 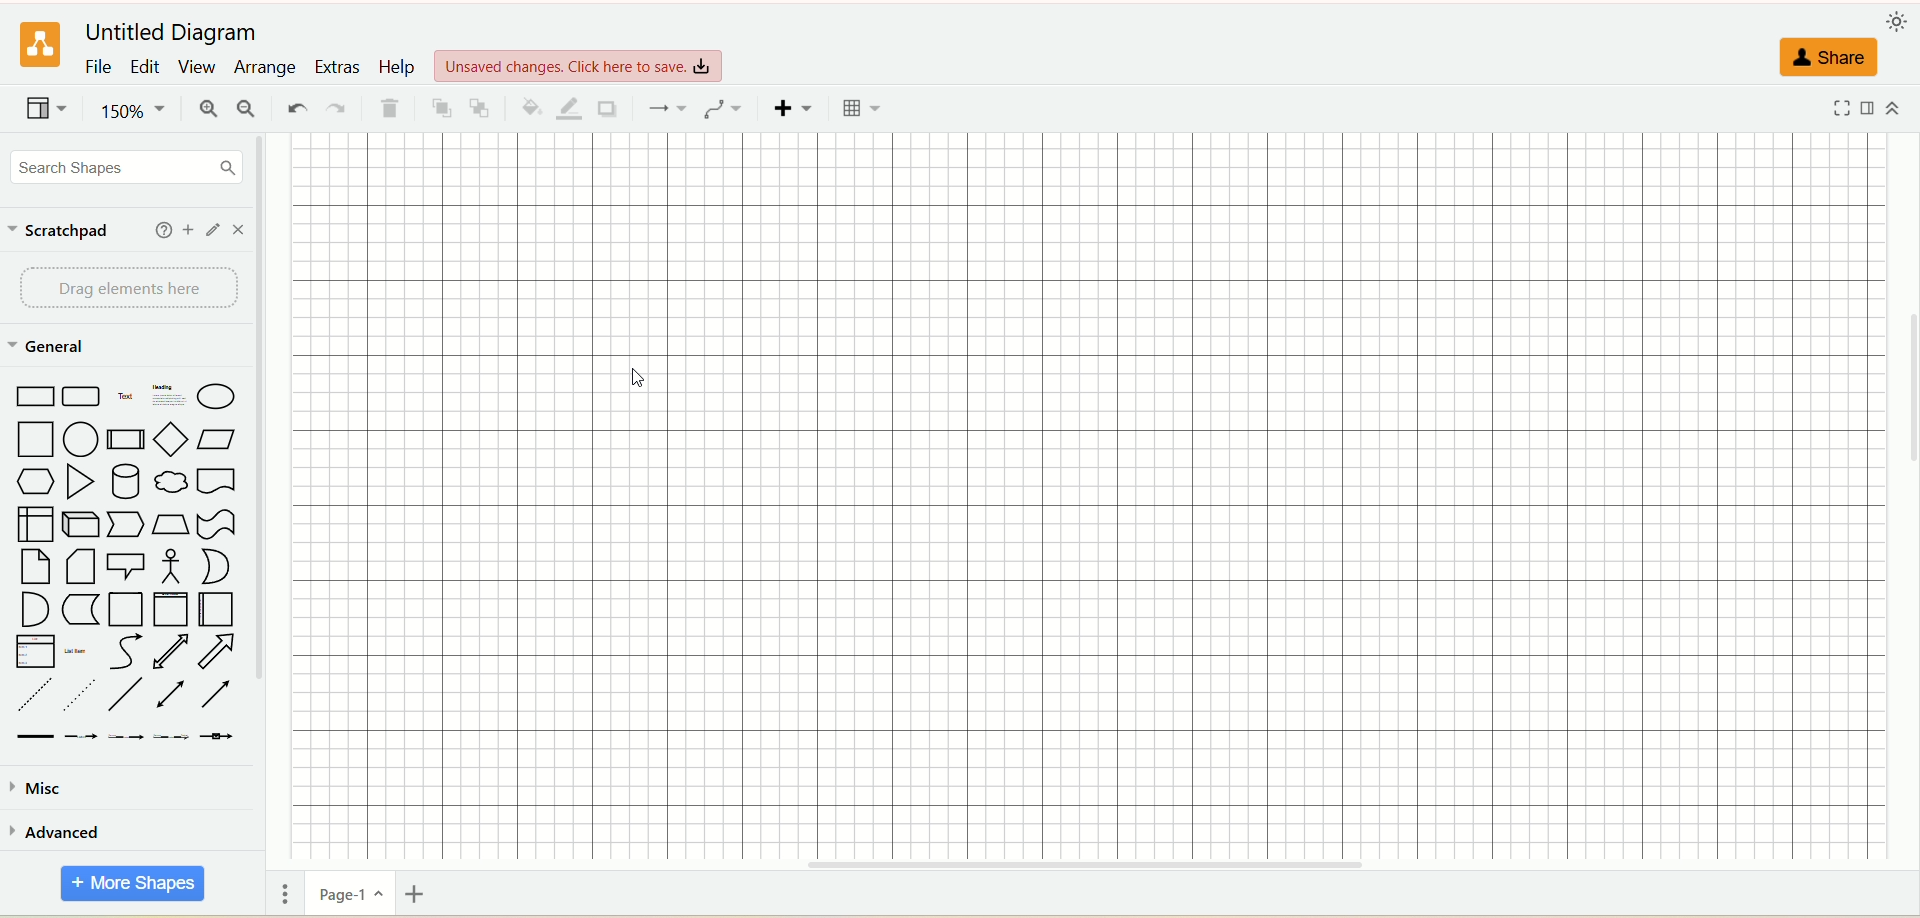 I want to click on edit, so click(x=146, y=66).